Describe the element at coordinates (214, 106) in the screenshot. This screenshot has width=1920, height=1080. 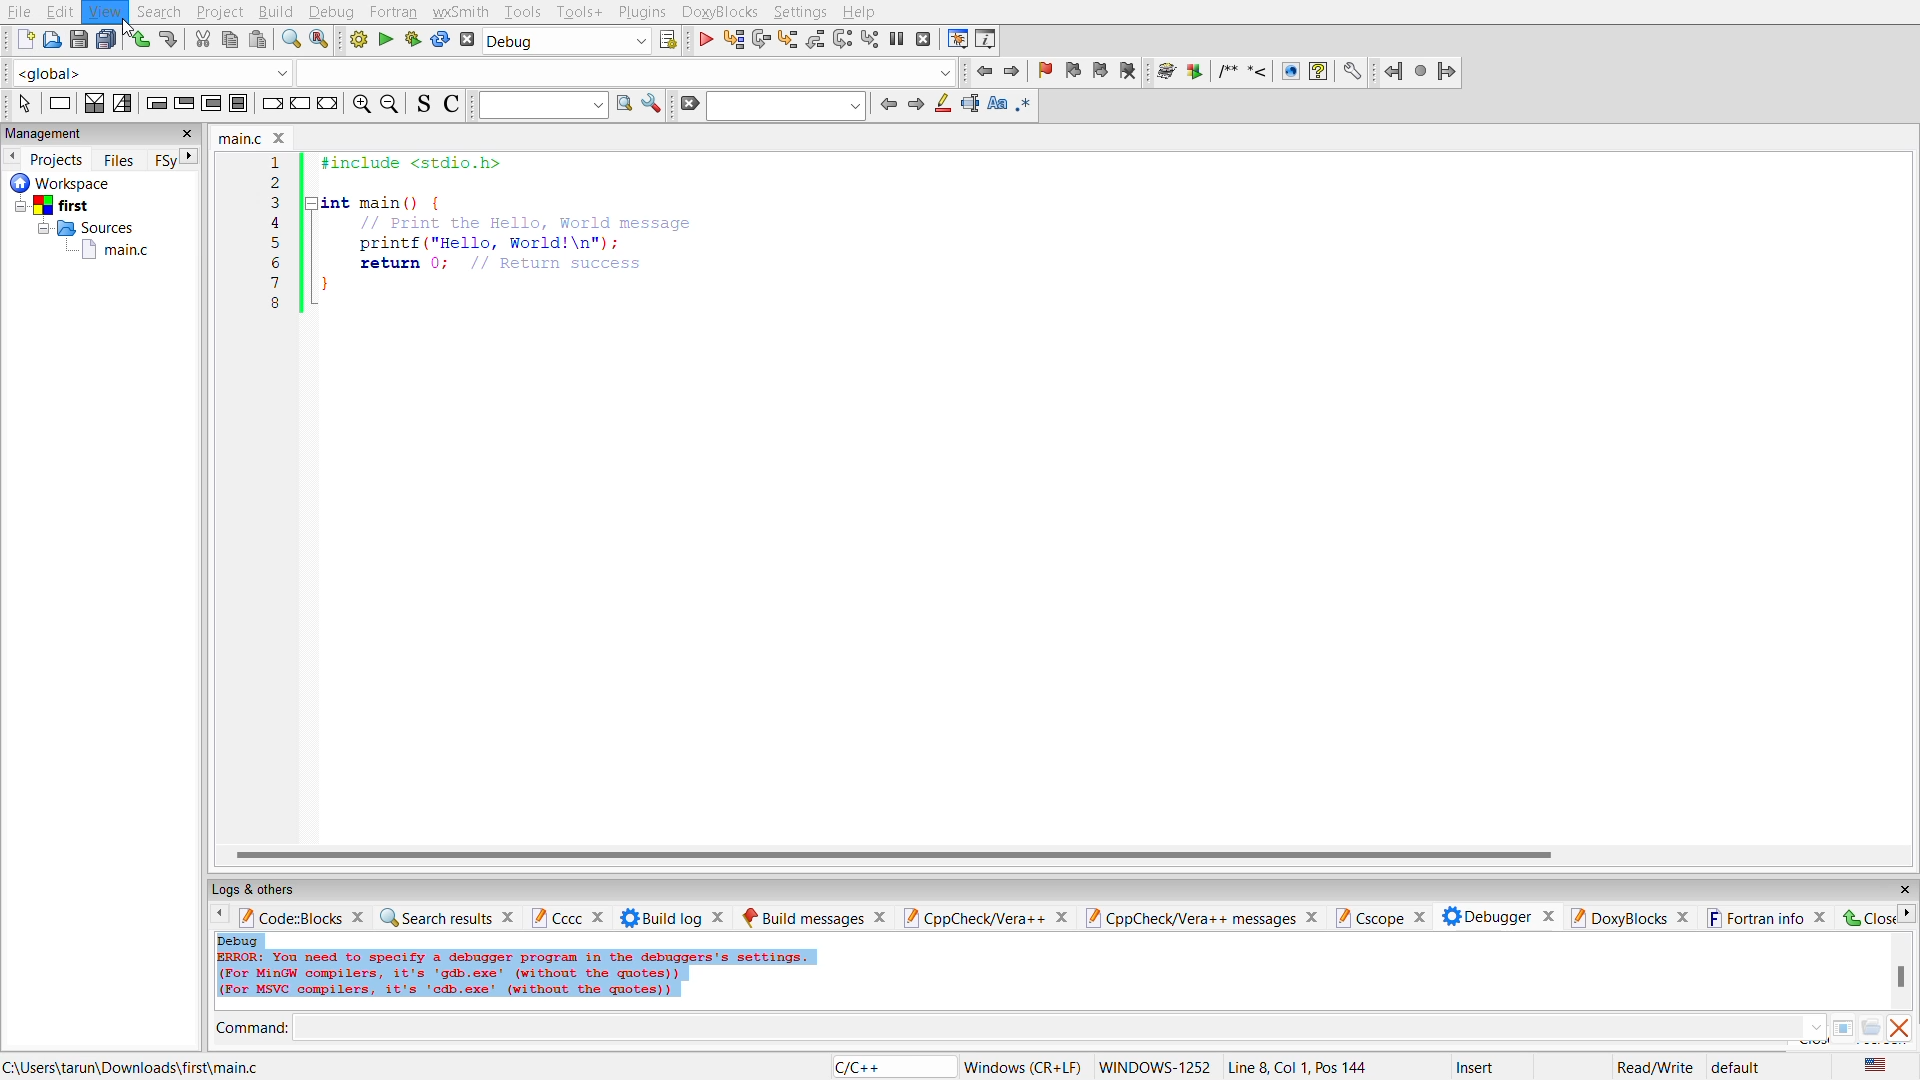
I see `counting loop` at that location.